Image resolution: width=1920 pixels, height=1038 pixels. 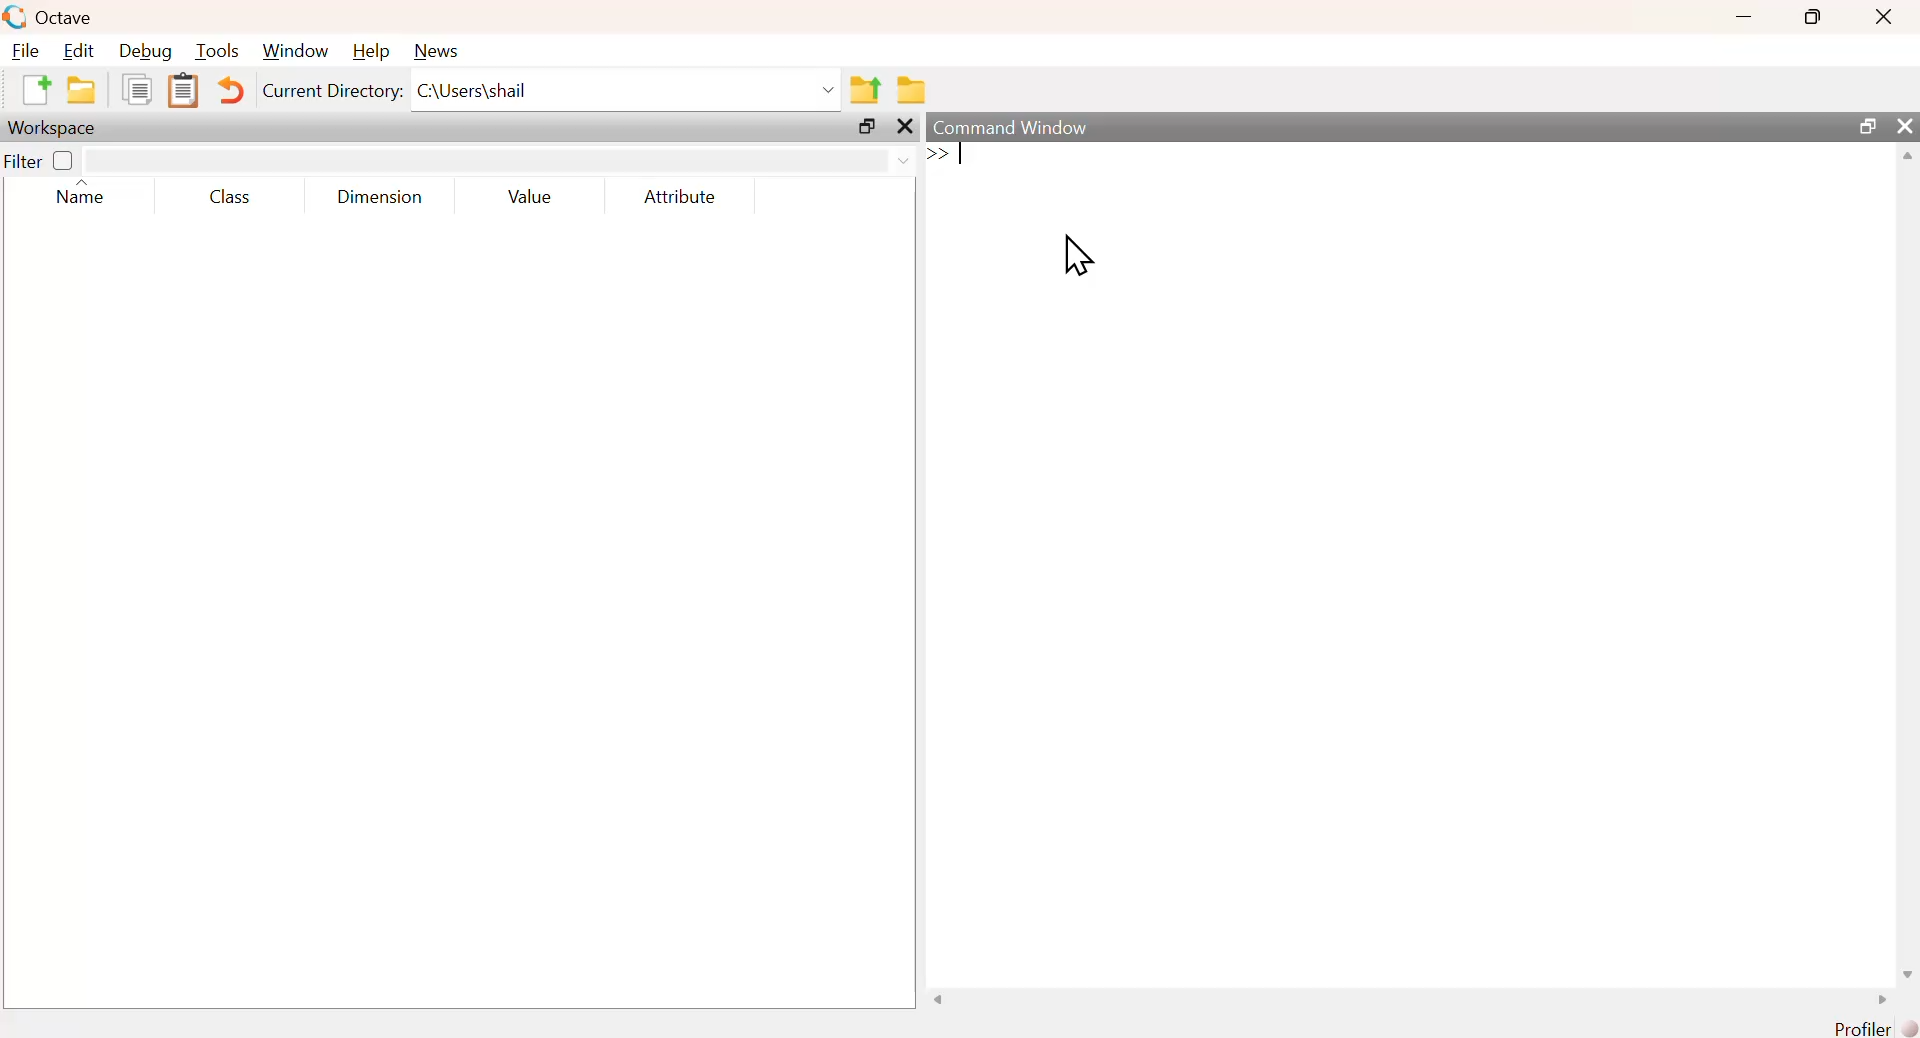 What do you see at coordinates (135, 93) in the screenshot?
I see `copy` at bounding box center [135, 93].